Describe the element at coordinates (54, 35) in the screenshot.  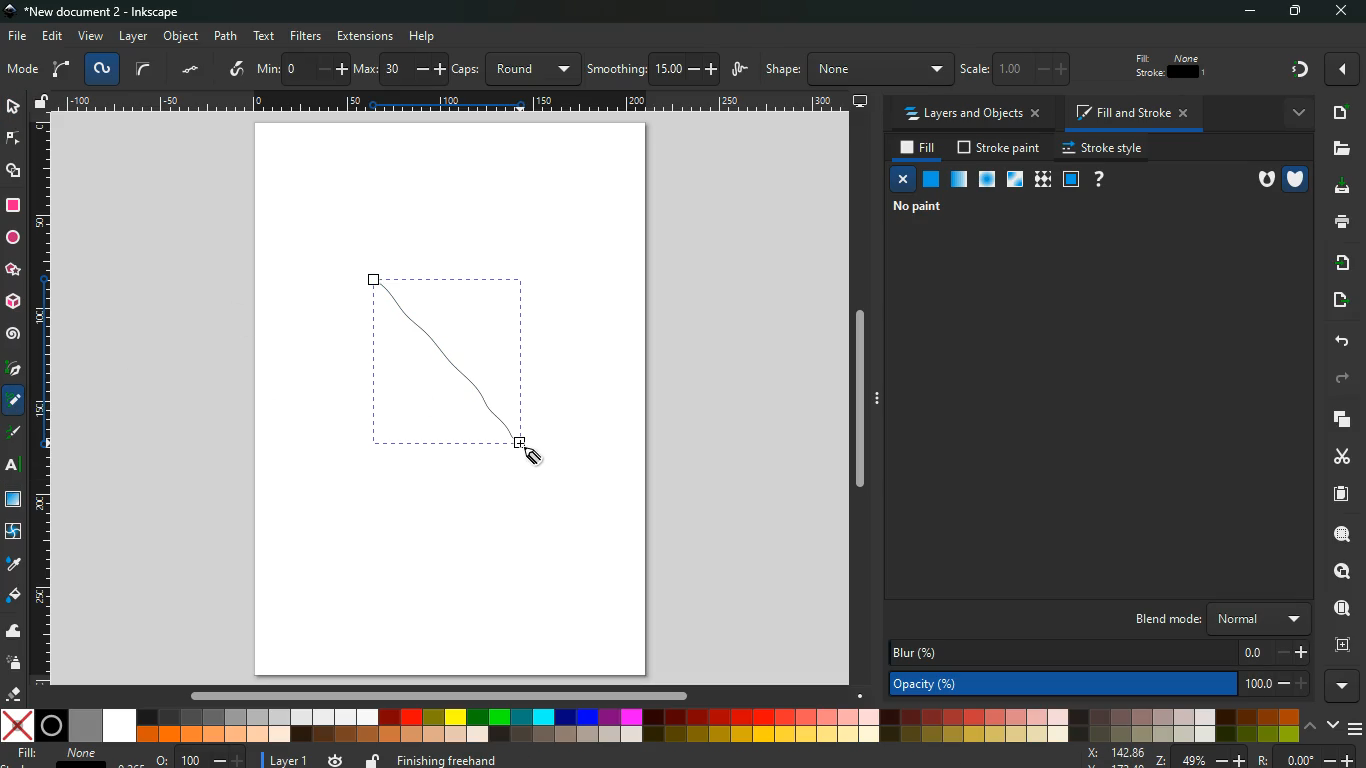
I see `edit` at that location.